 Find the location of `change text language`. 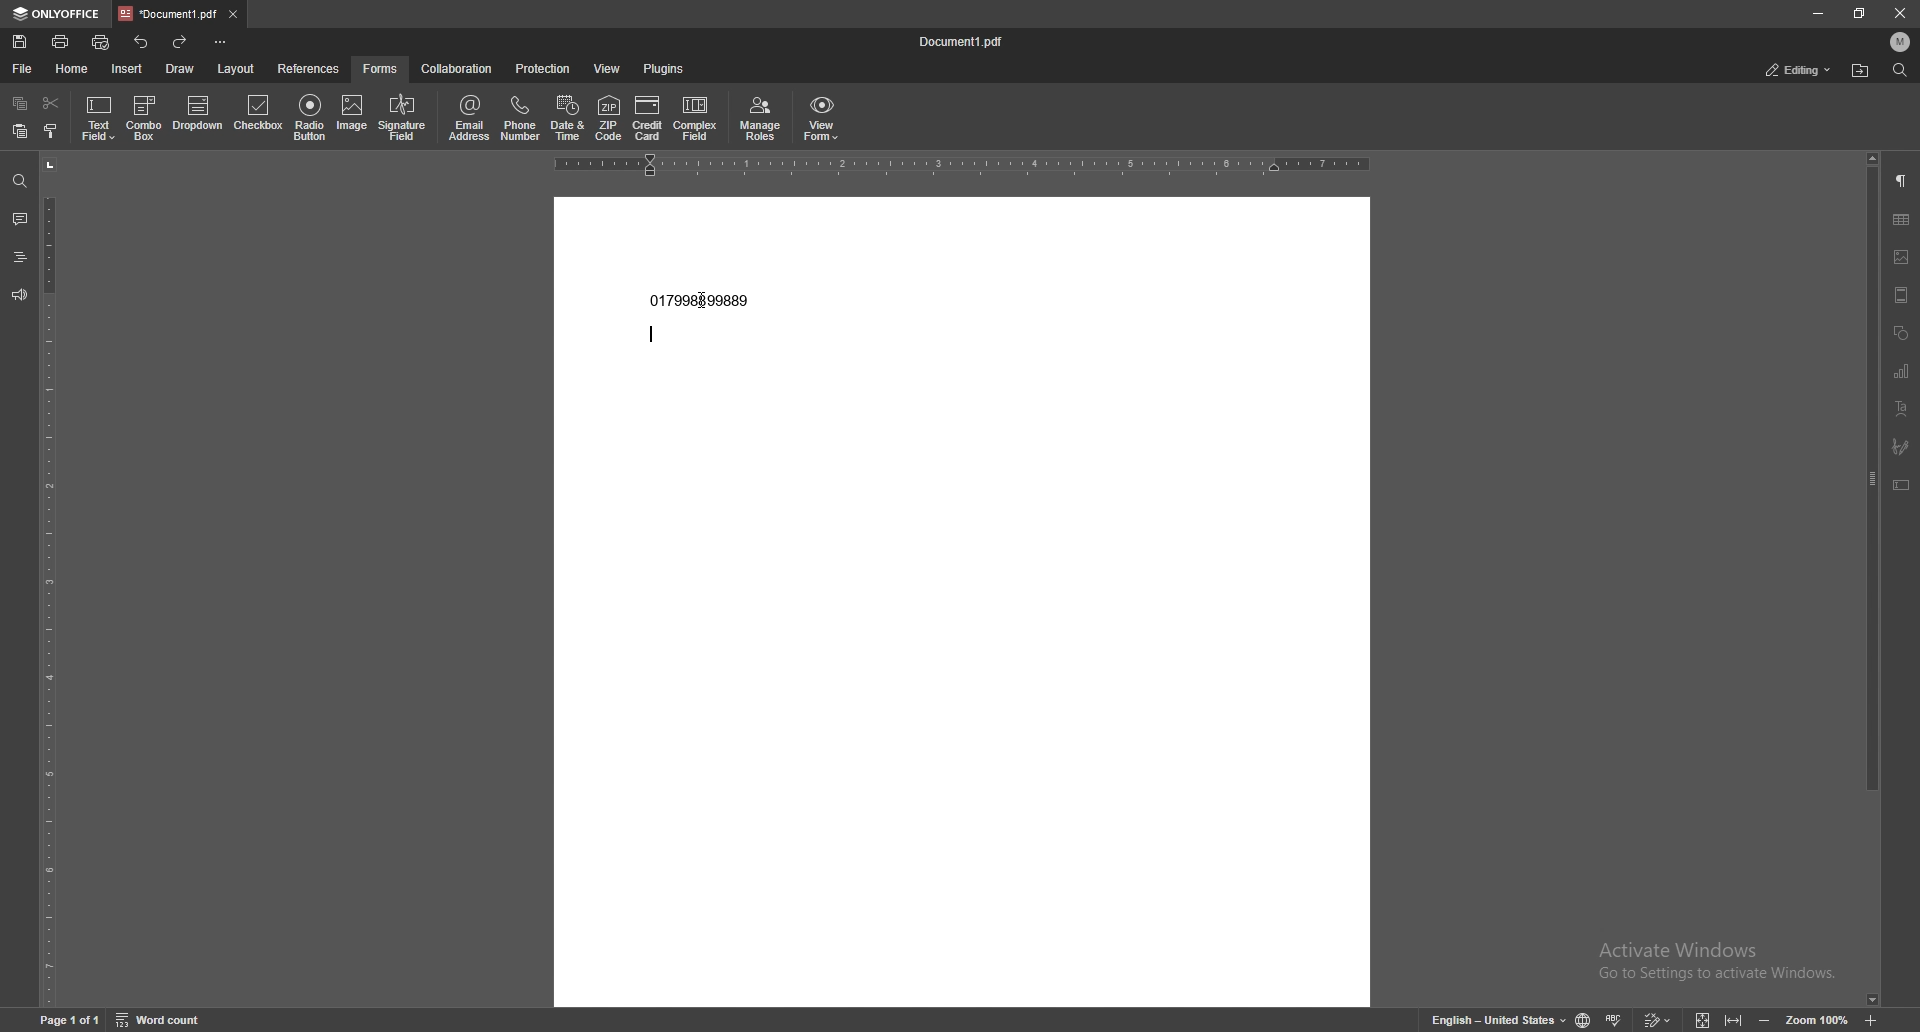

change text language is located at coordinates (1499, 1020).